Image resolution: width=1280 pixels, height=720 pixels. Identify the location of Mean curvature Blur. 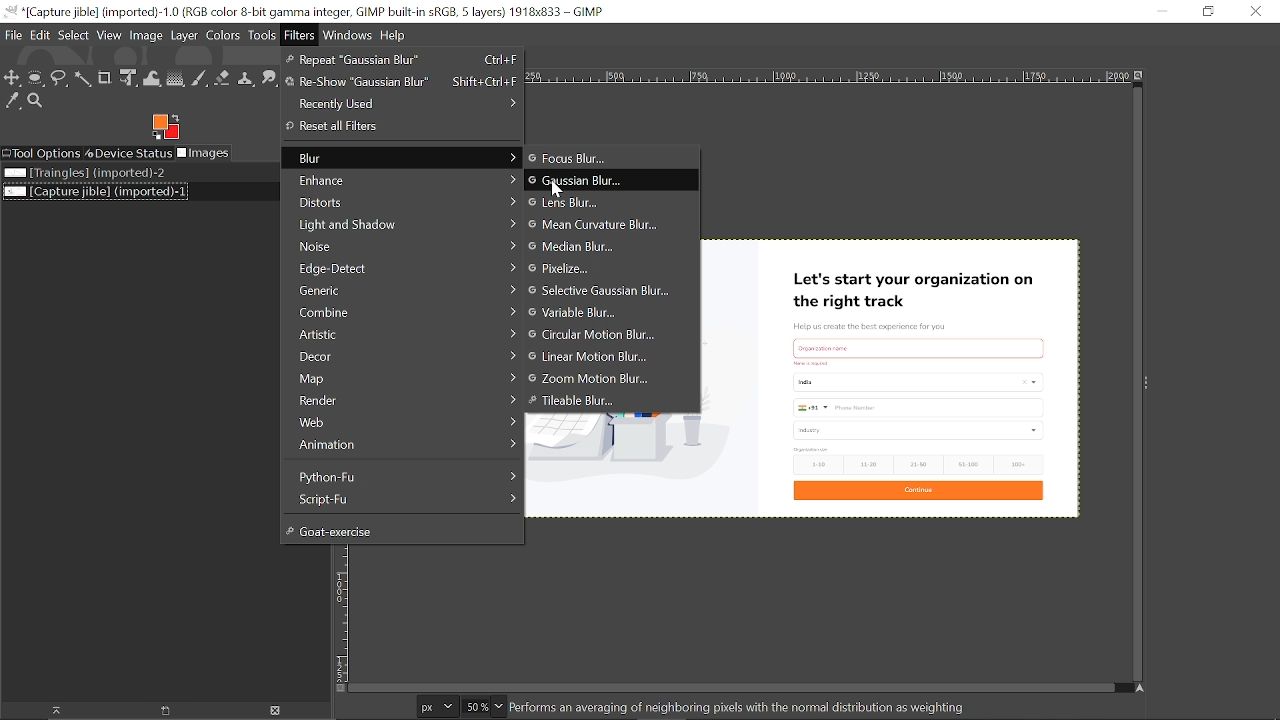
(595, 223).